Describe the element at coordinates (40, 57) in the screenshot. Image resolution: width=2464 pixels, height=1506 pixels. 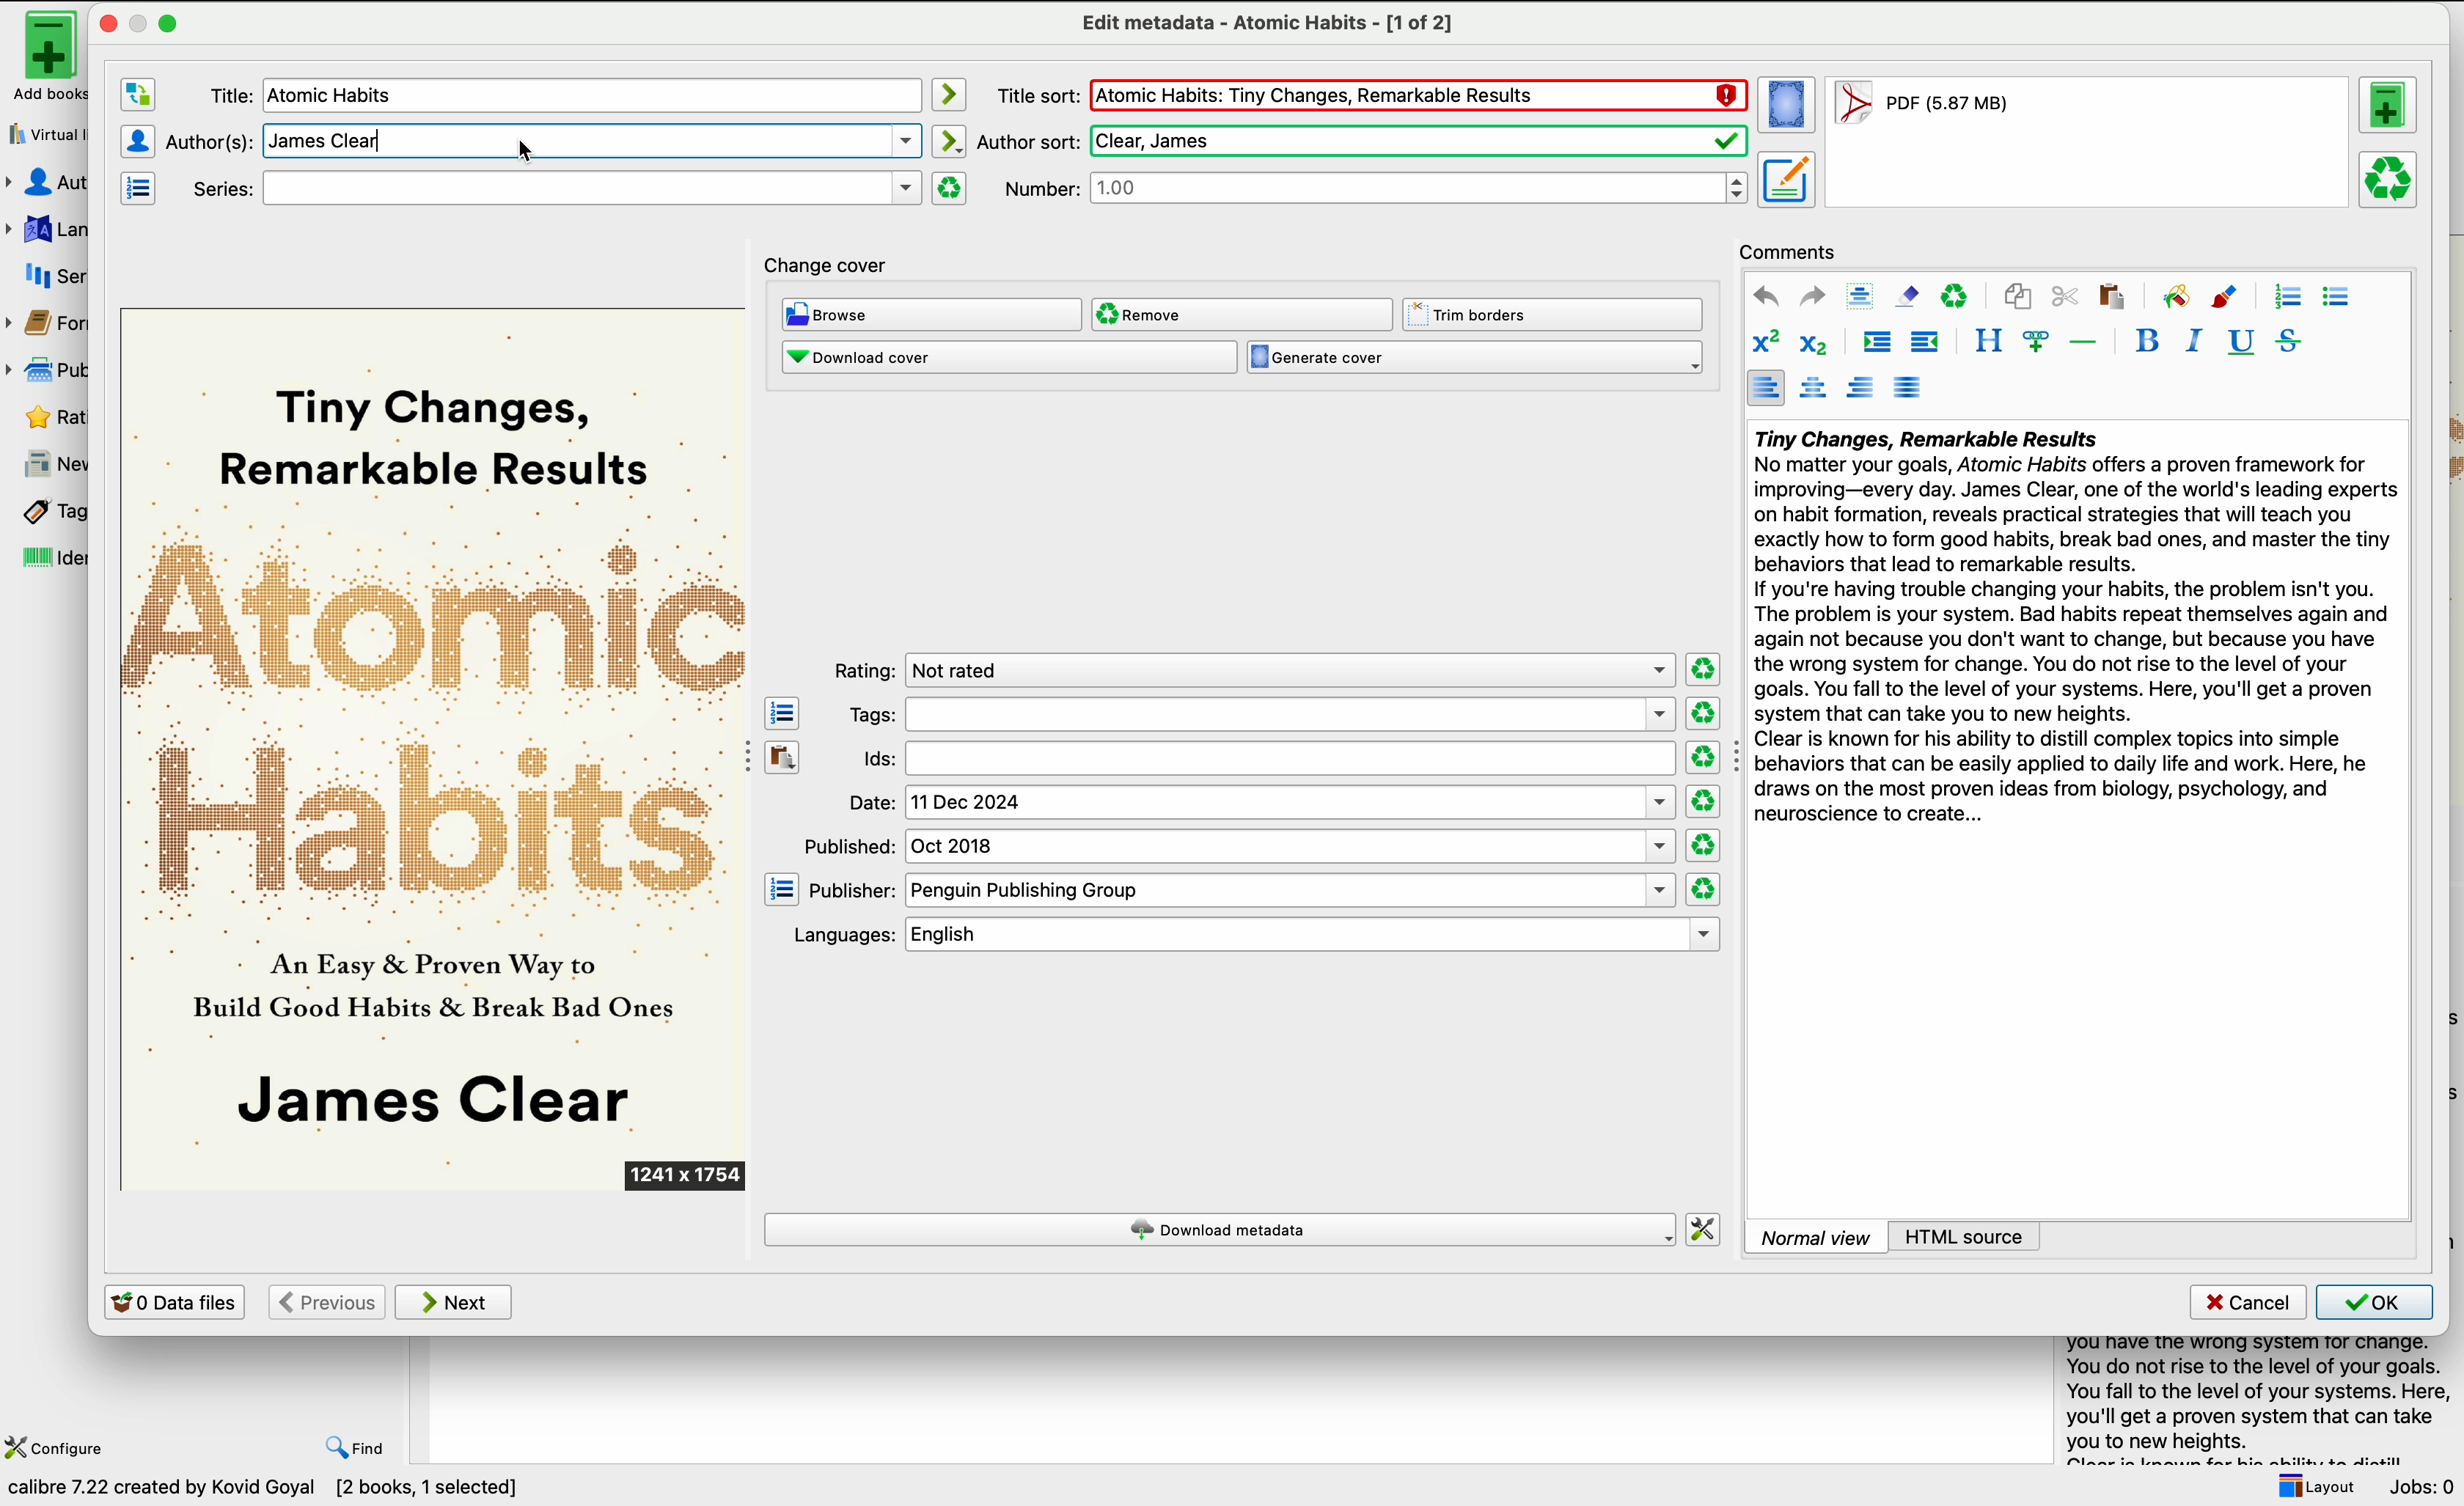
I see `add books` at that location.